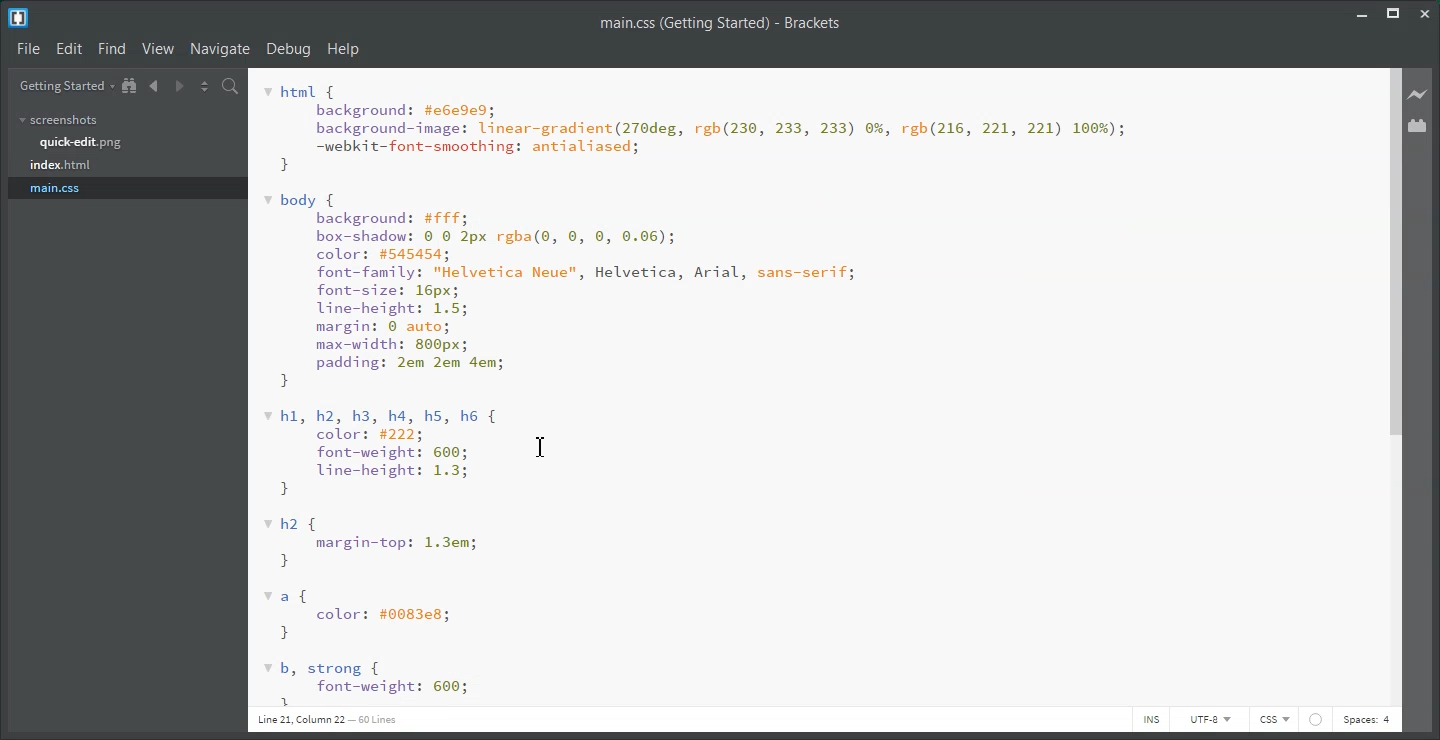 This screenshot has width=1440, height=740. Describe the element at coordinates (65, 86) in the screenshot. I see `Getting Started` at that location.